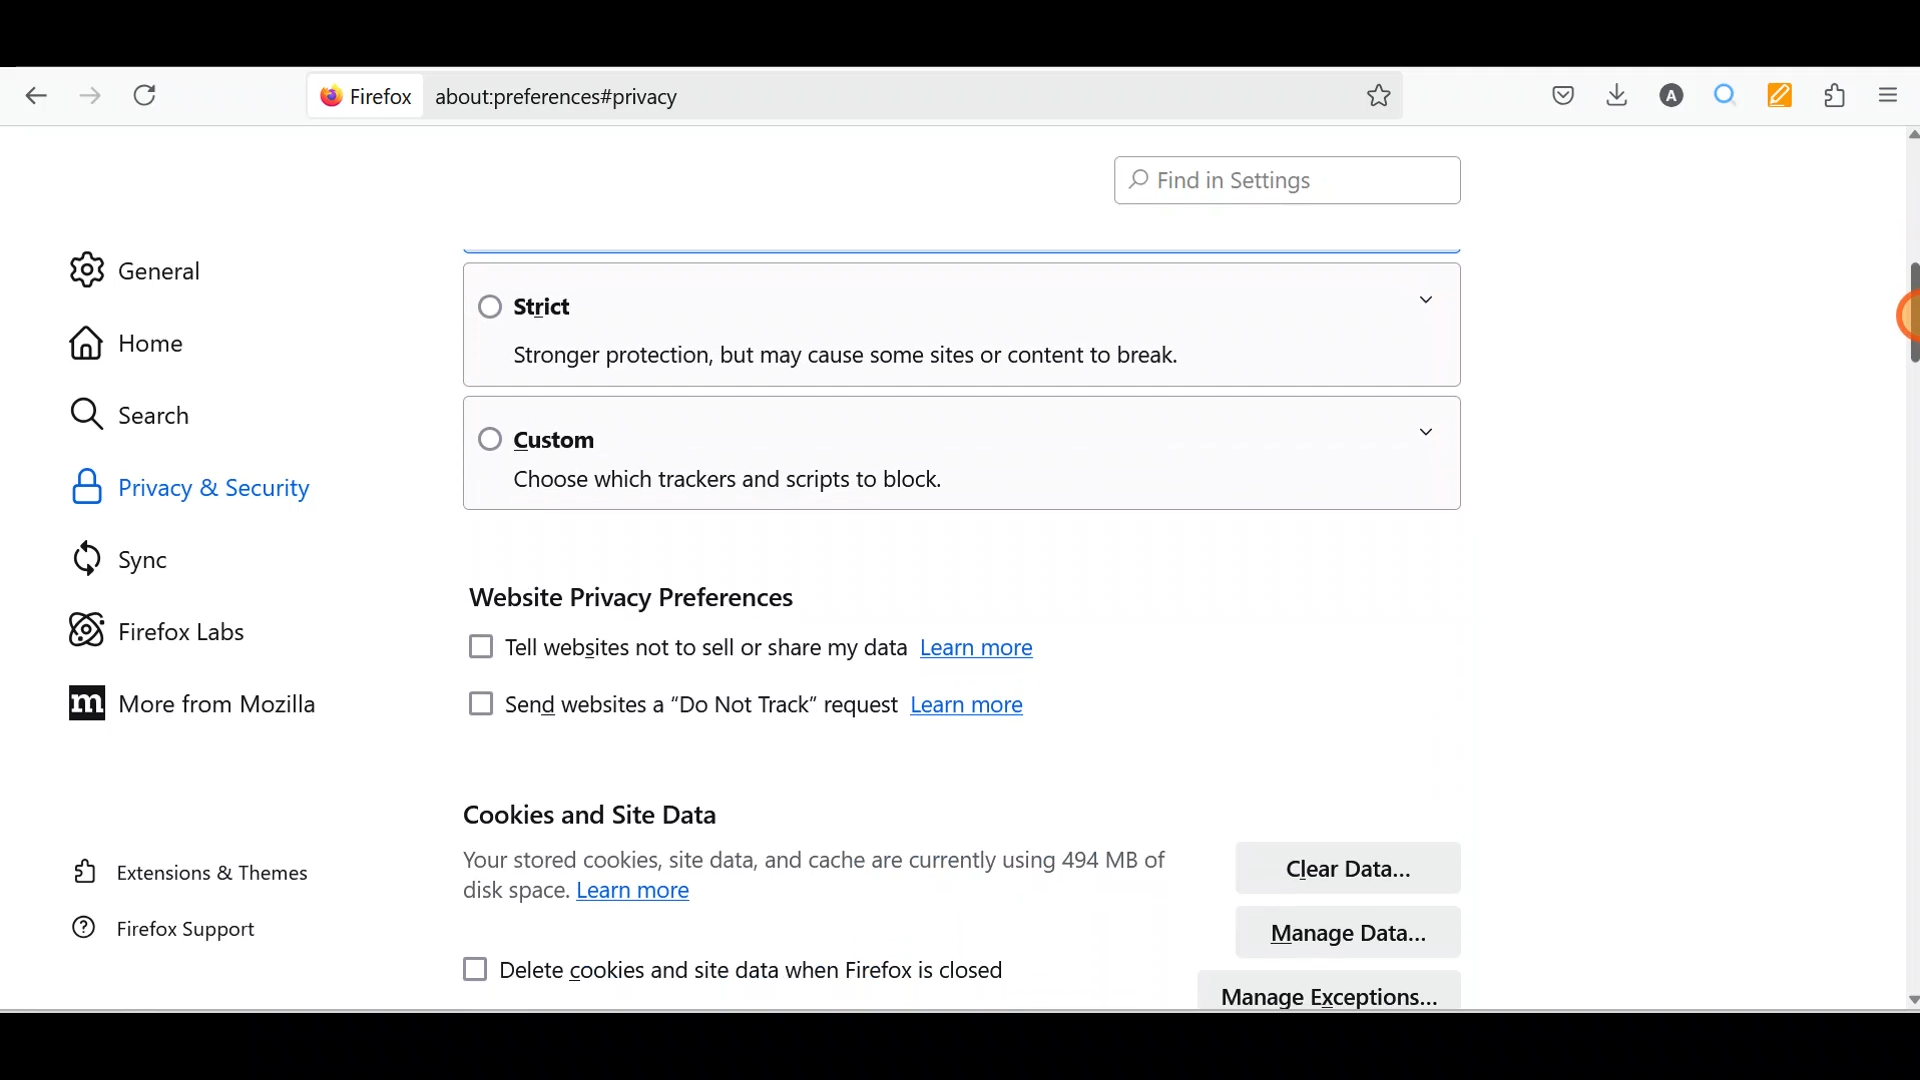 Image resolution: width=1920 pixels, height=1080 pixels. Describe the element at coordinates (1908, 134) in the screenshot. I see `move up` at that location.